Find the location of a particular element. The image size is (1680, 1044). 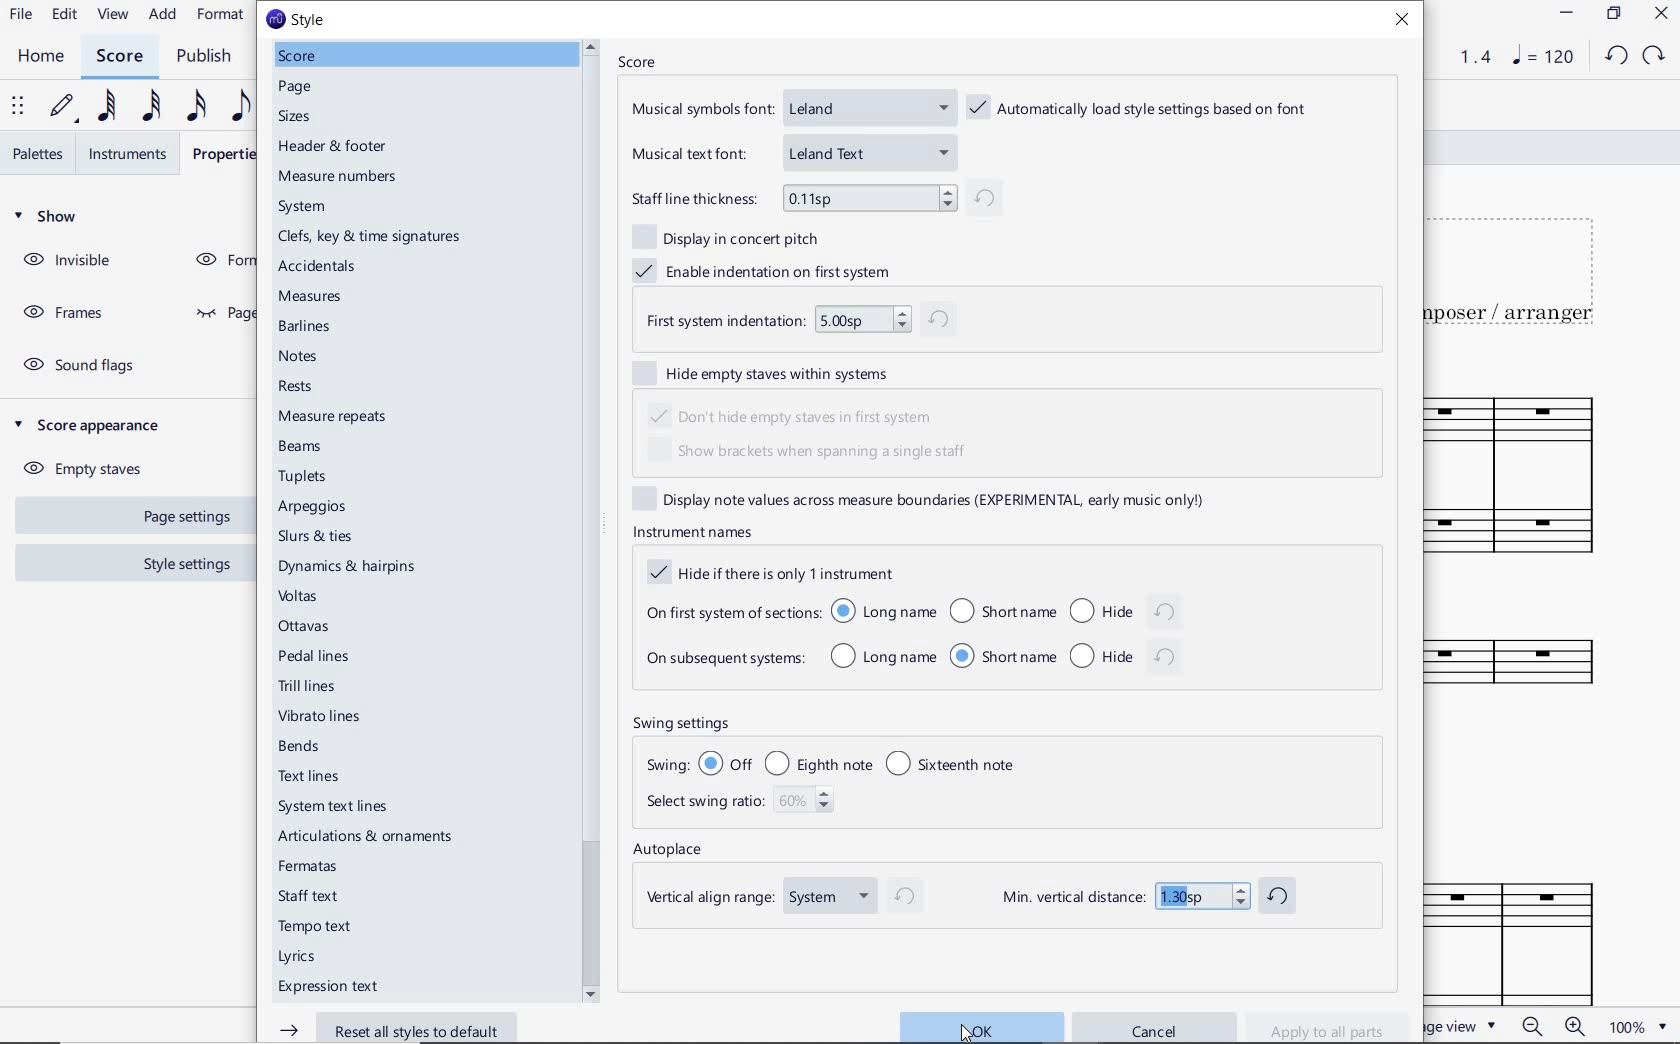

FIRST SYSTEM INDENTATION is located at coordinates (800, 321).